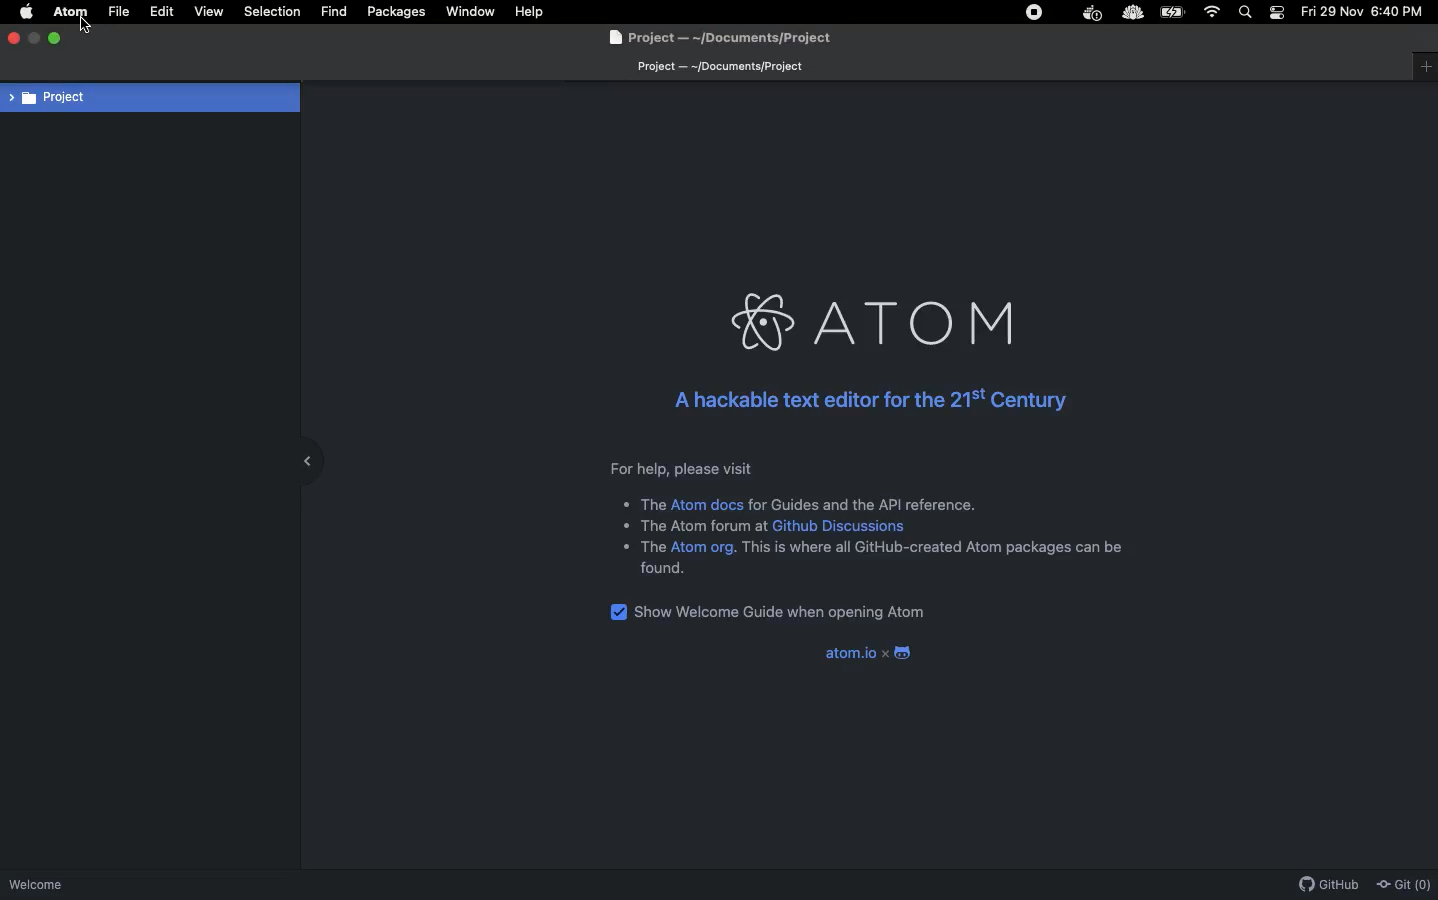  I want to click on cursor, so click(89, 22).